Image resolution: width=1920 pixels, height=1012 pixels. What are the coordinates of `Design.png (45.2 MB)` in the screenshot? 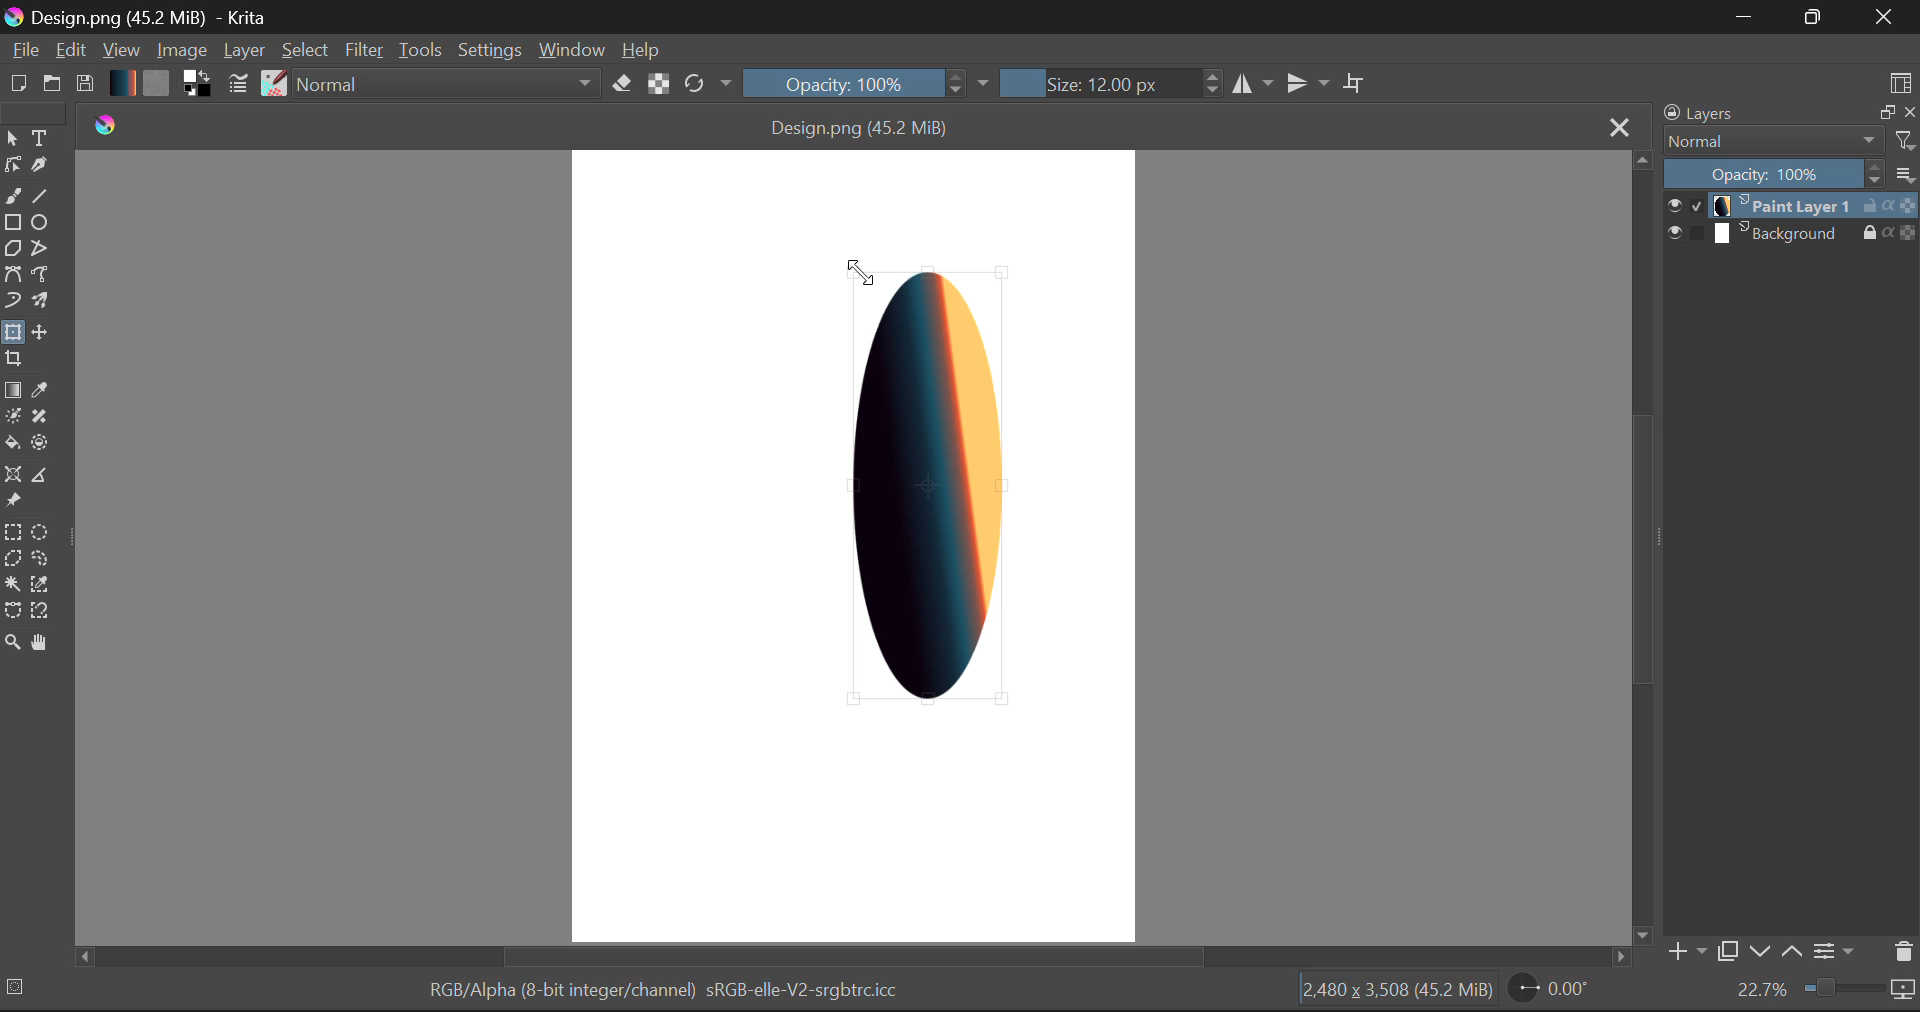 It's located at (862, 124).